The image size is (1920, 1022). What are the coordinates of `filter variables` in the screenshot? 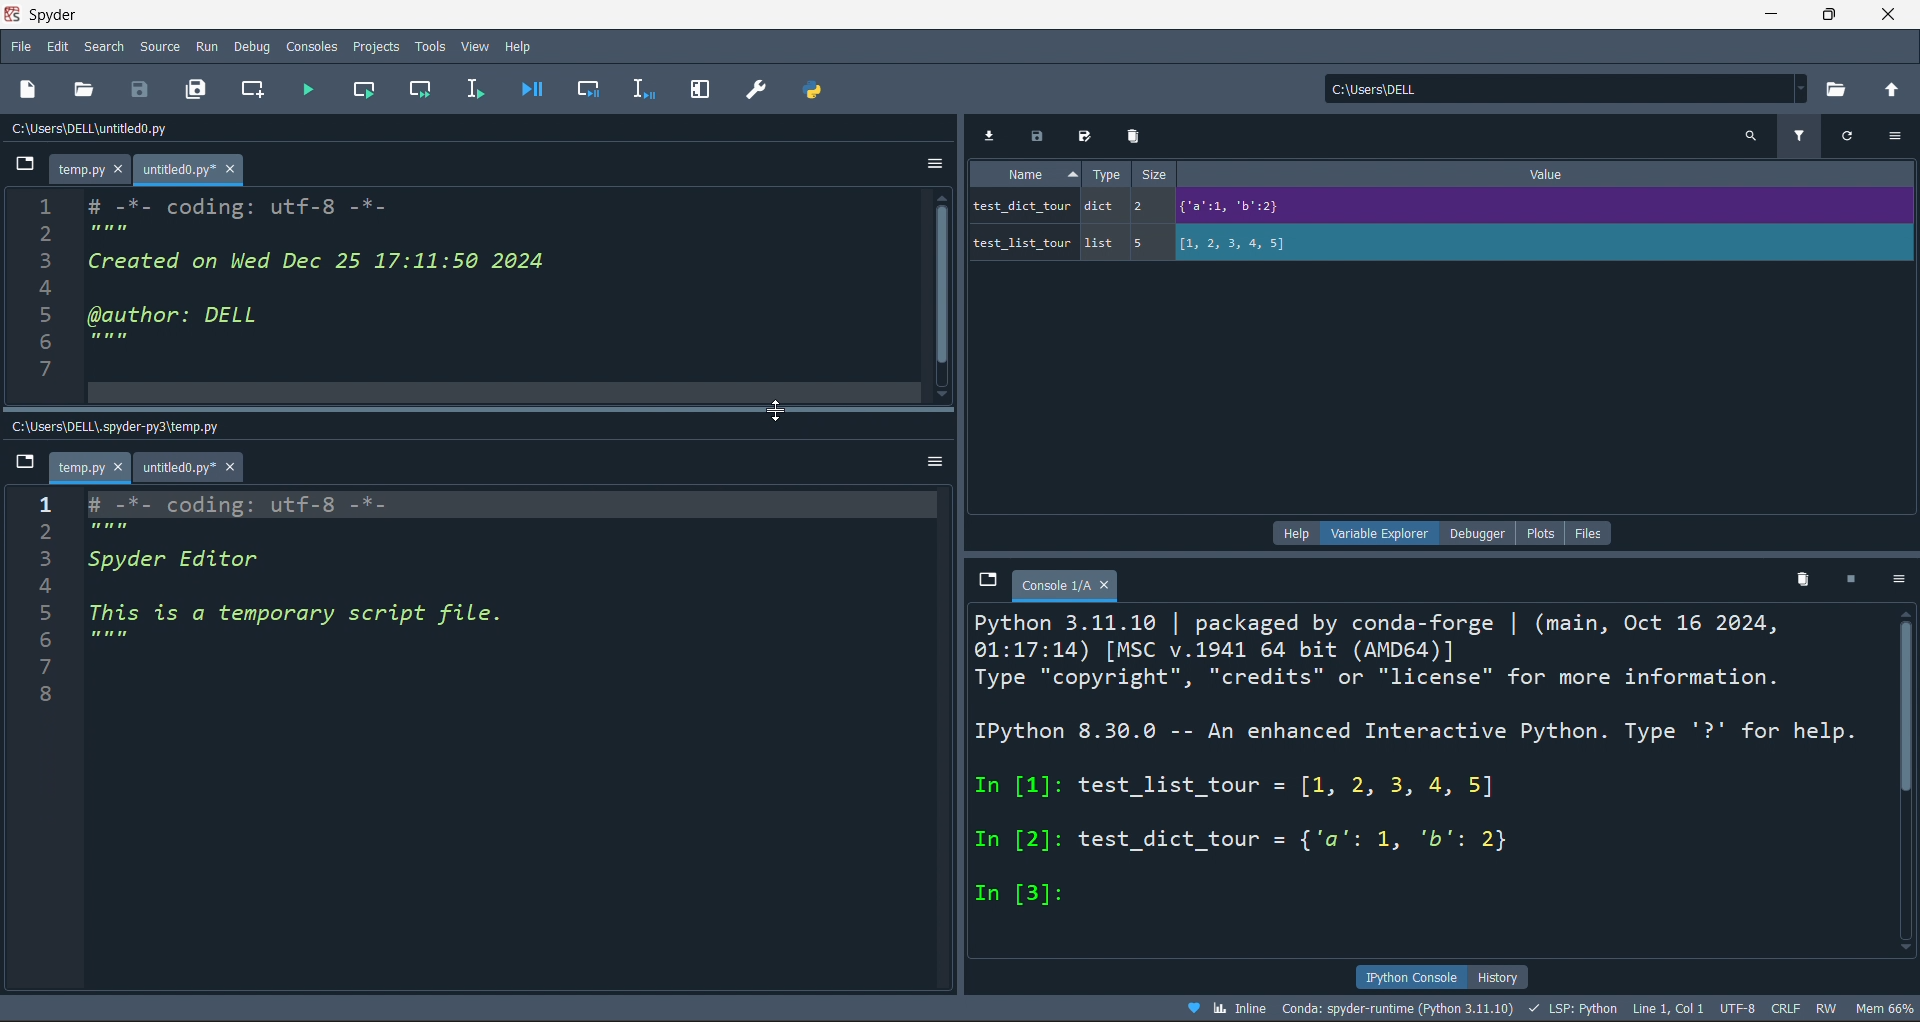 It's located at (1804, 135).